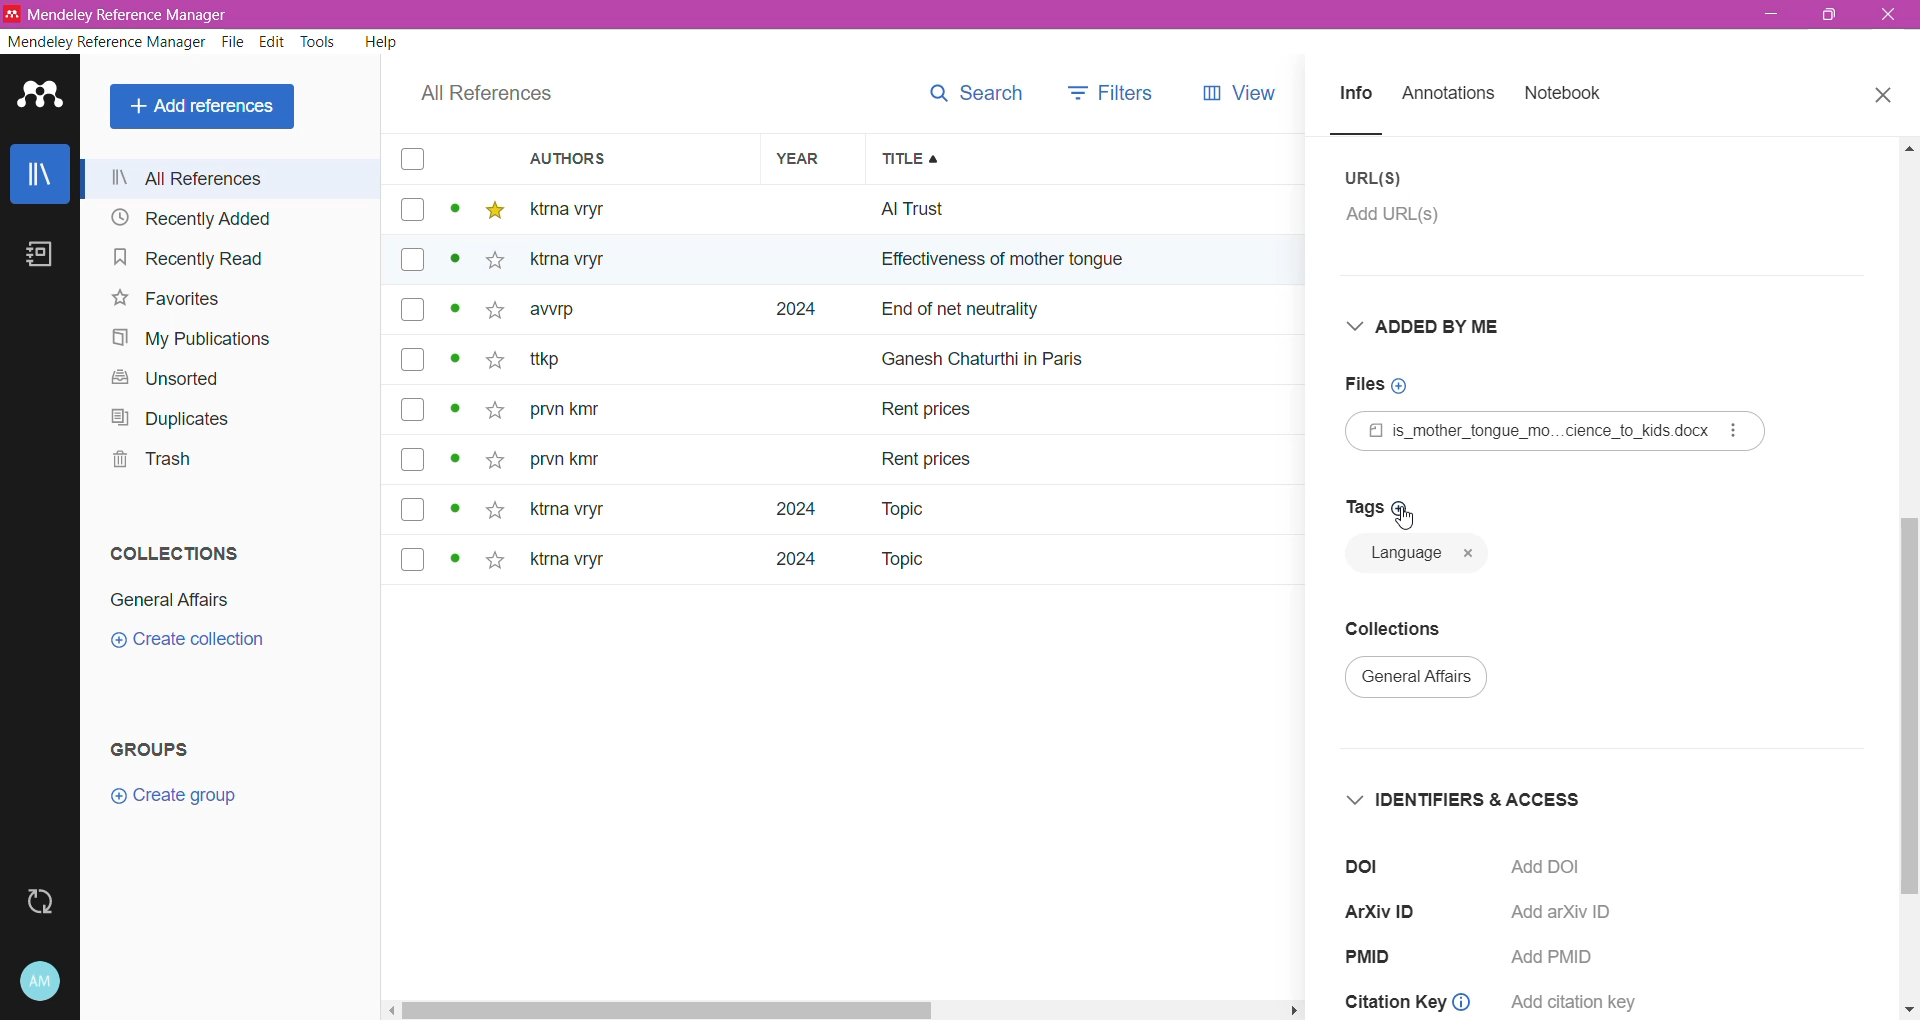 The image size is (1920, 1020). What do you see at coordinates (495, 508) in the screenshot?
I see `star` at bounding box center [495, 508].